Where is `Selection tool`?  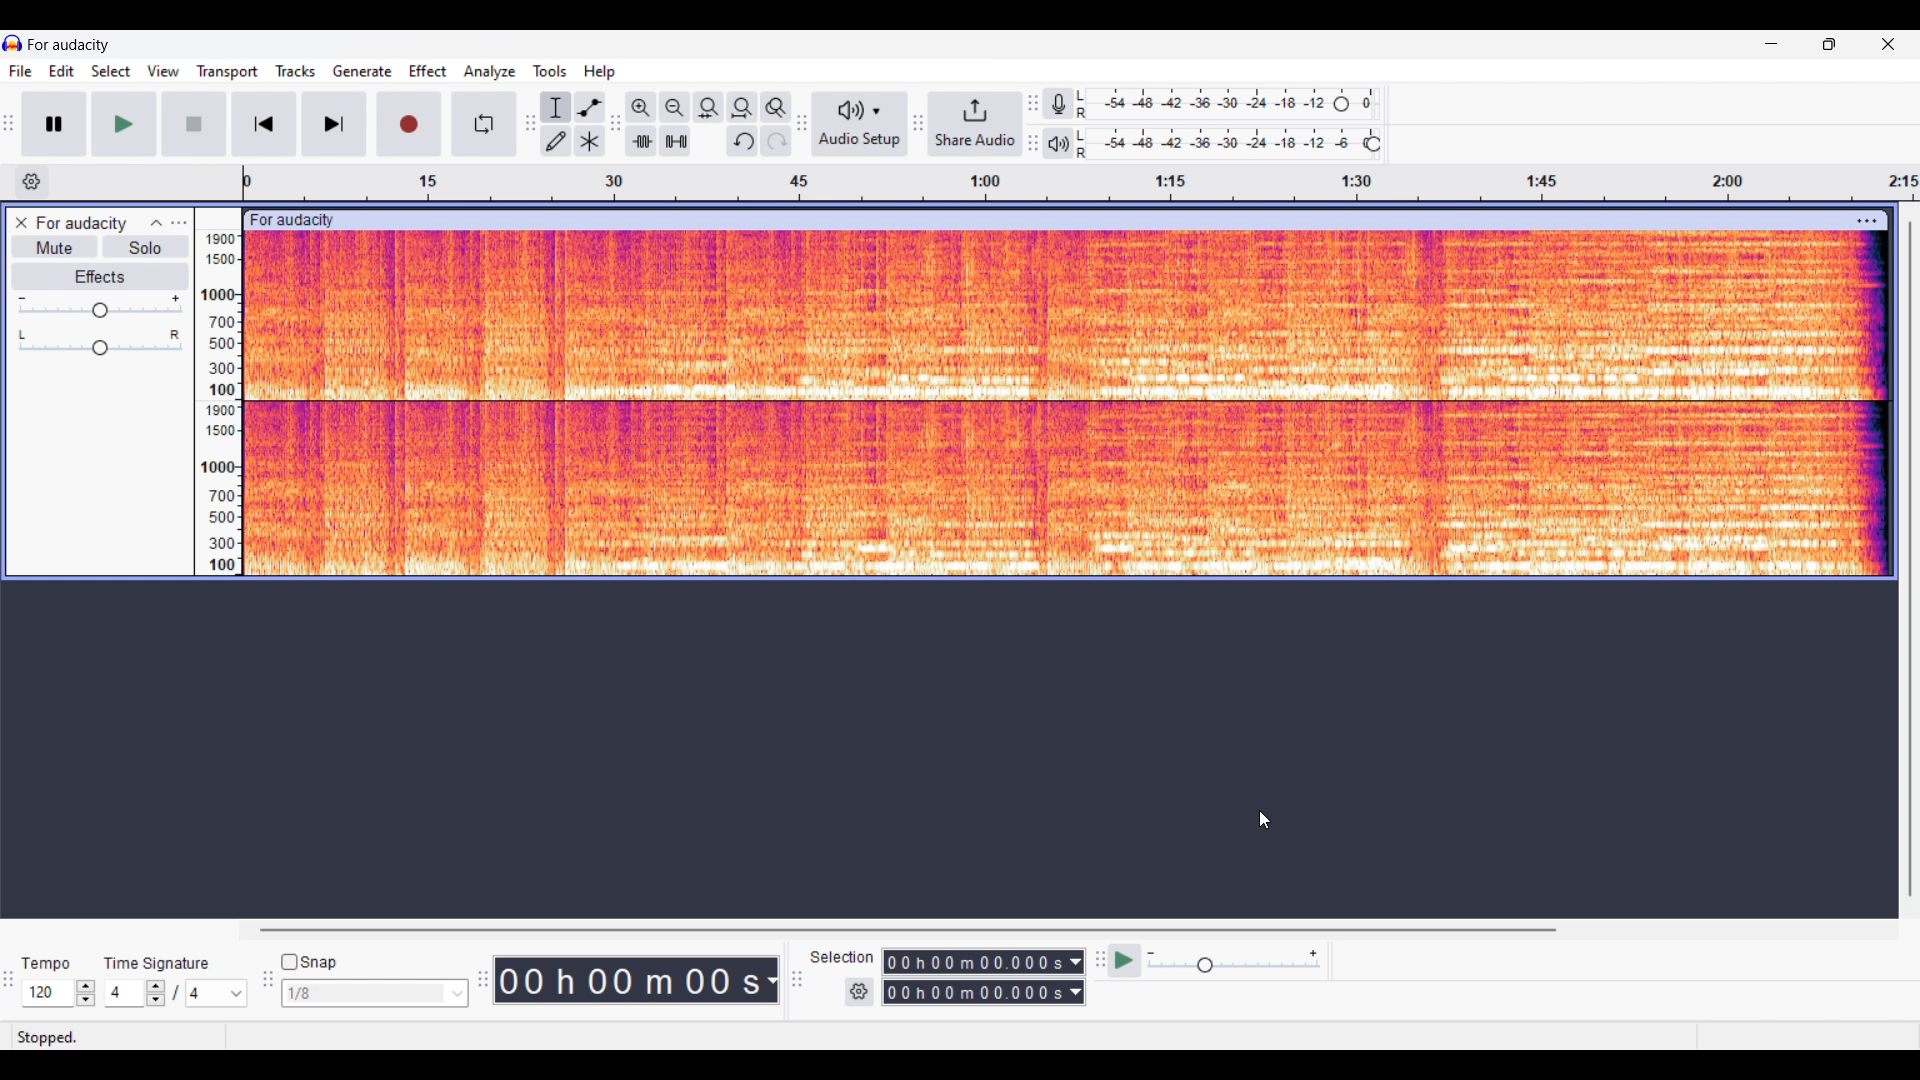 Selection tool is located at coordinates (557, 108).